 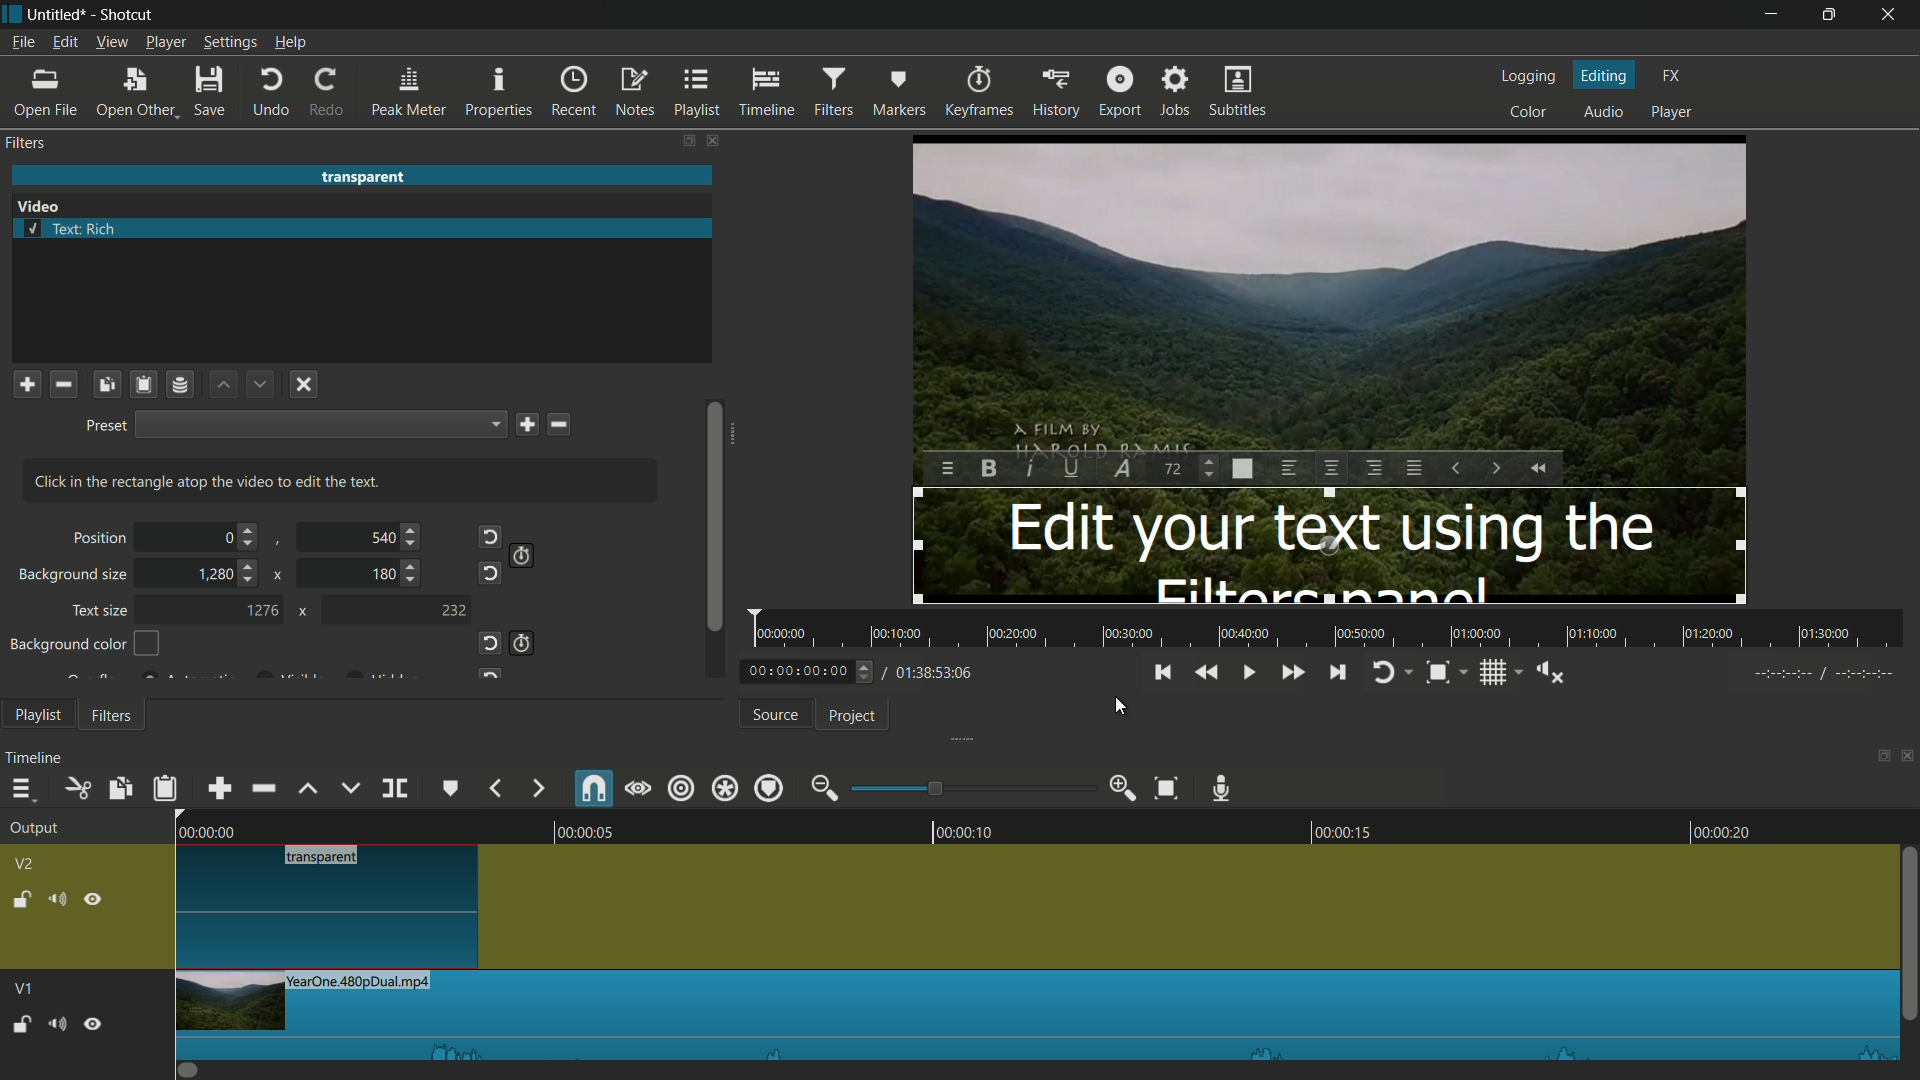 What do you see at coordinates (1157, 671) in the screenshot?
I see `back` at bounding box center [1157, 671].